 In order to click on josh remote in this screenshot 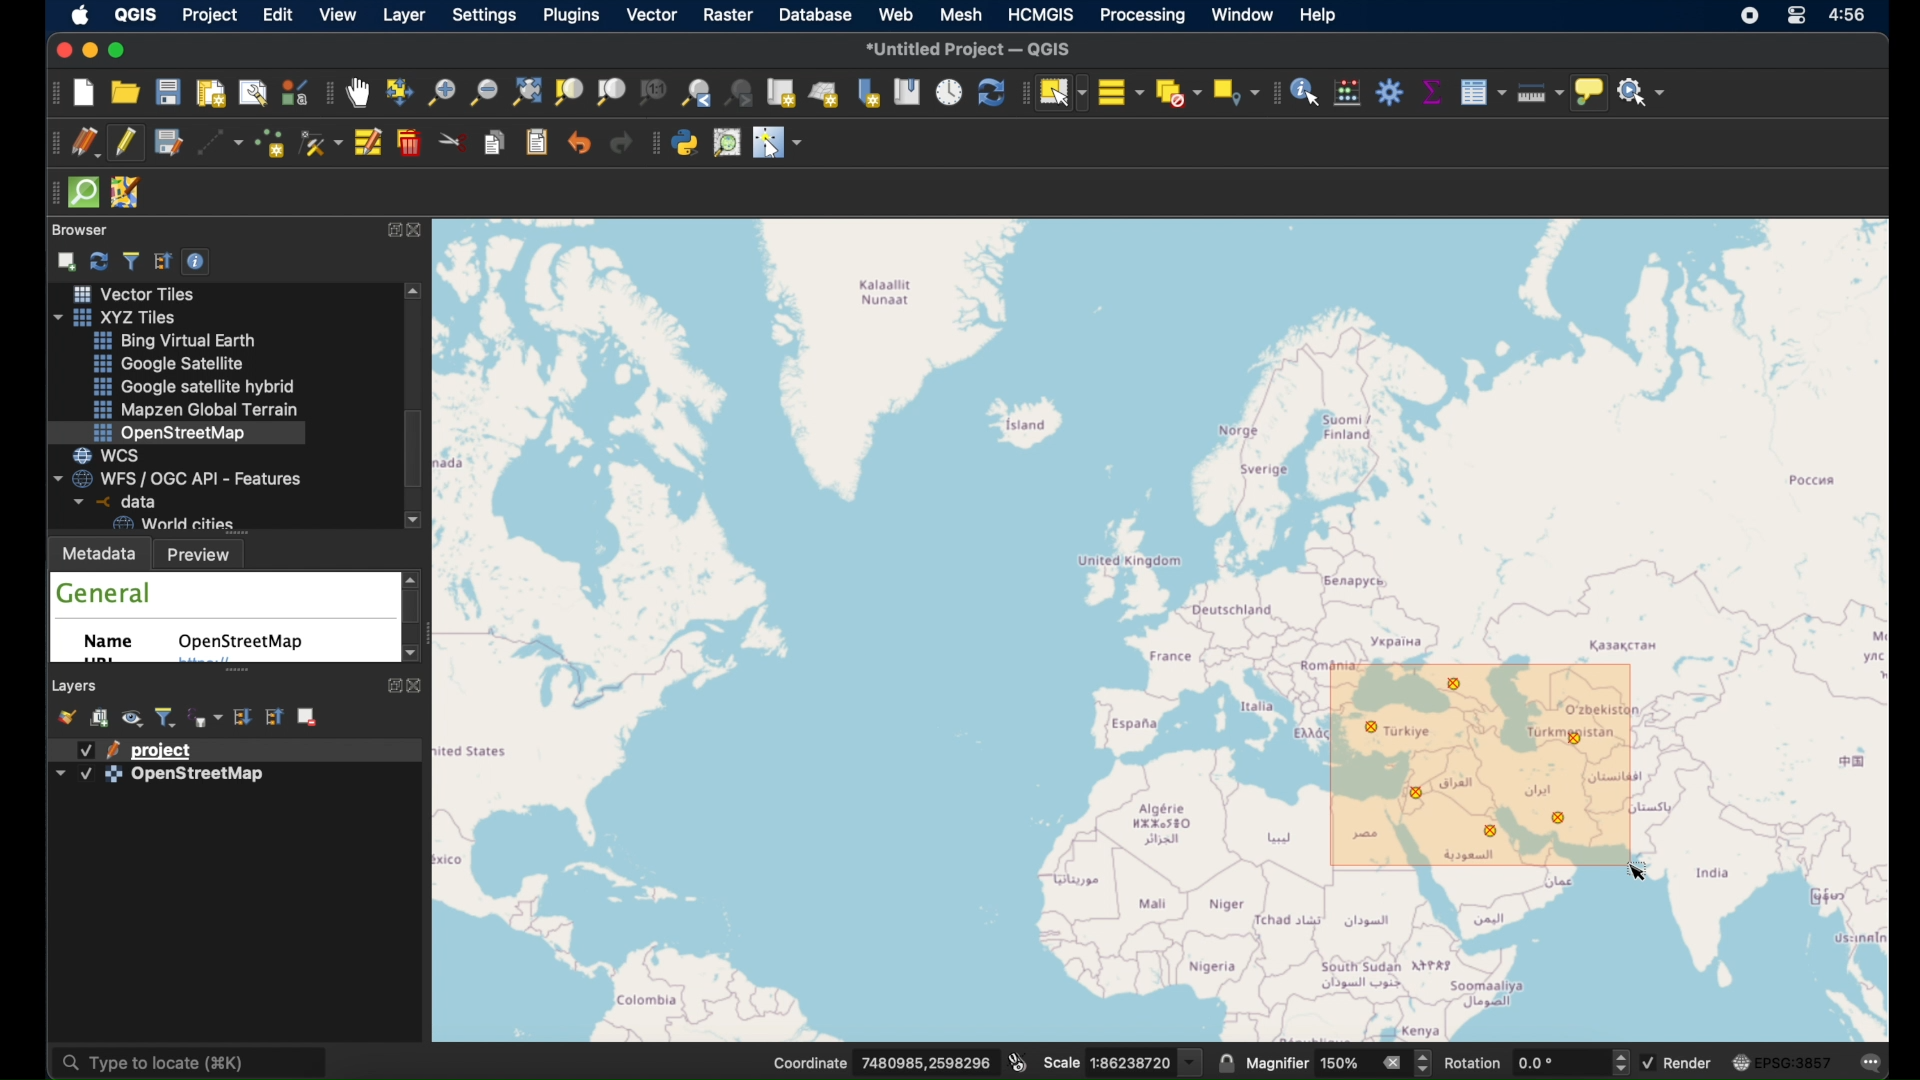, I will do `click(127, 193)`.